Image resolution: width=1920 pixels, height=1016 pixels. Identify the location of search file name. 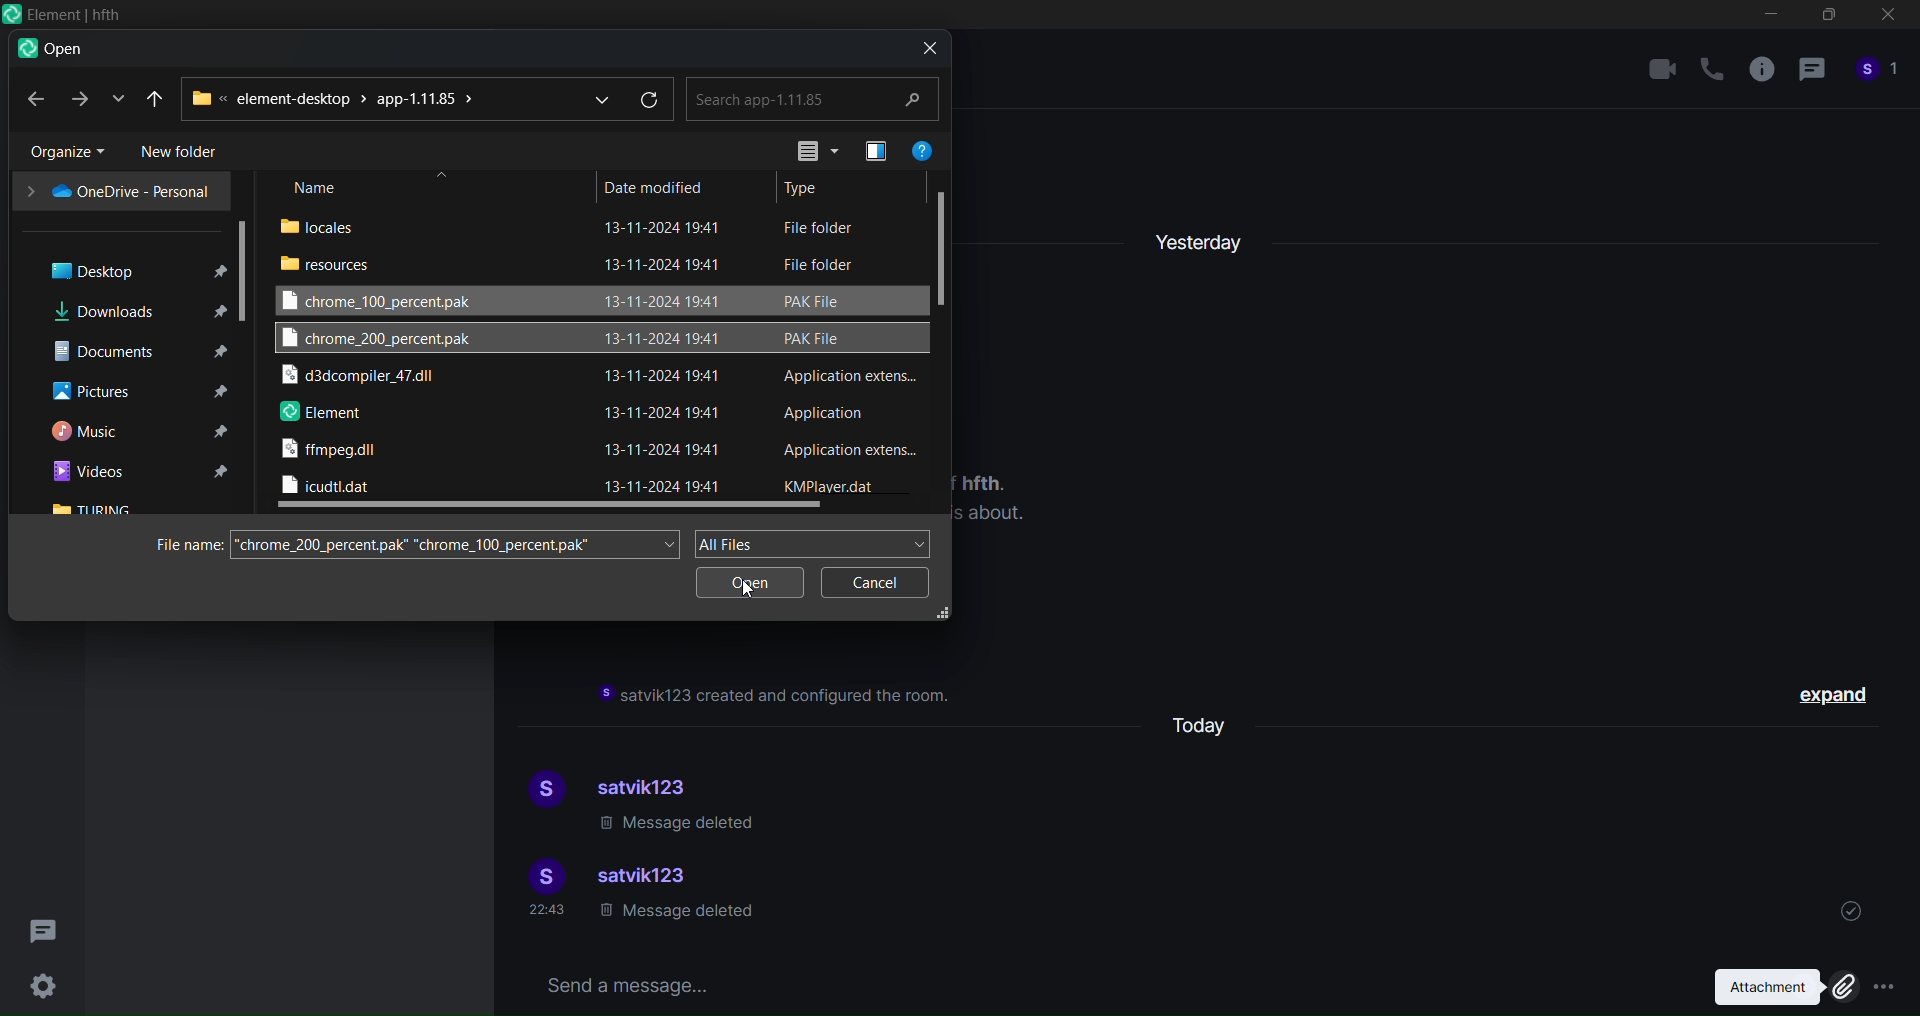
(460, 541).